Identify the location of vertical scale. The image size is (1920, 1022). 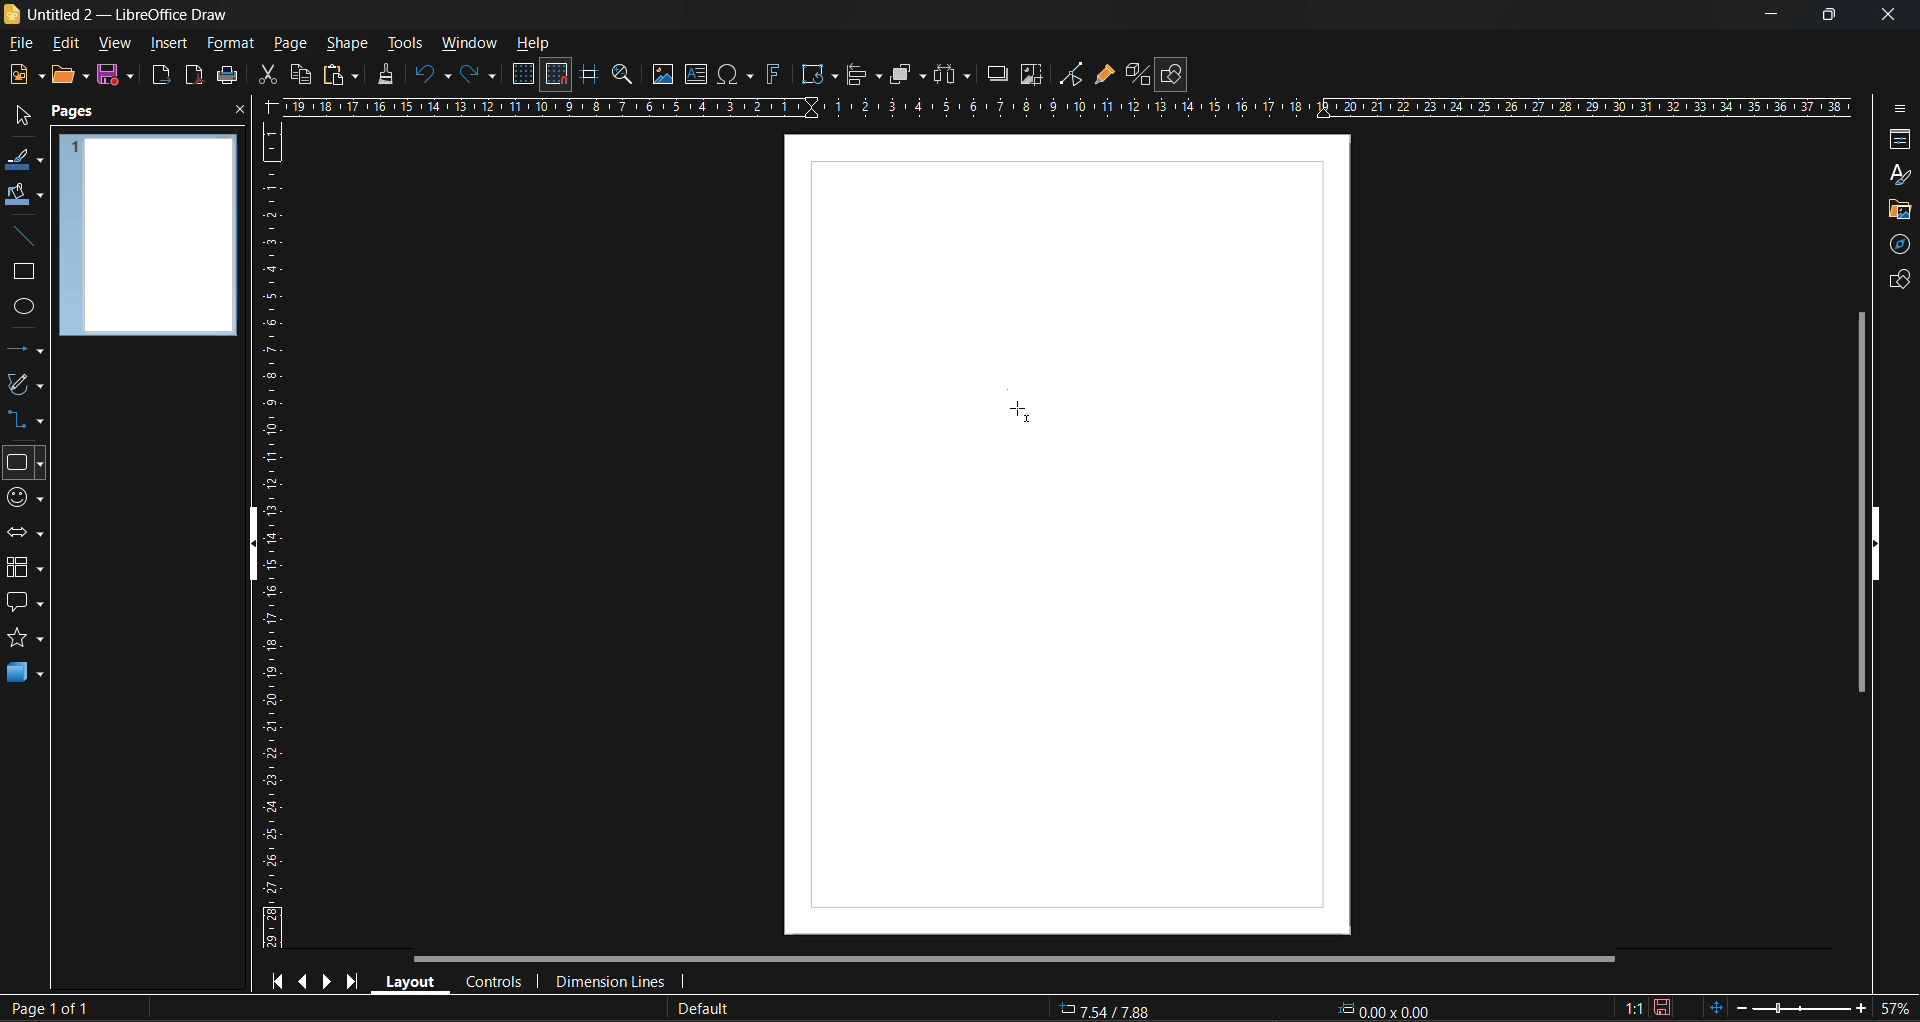
(270, 534).